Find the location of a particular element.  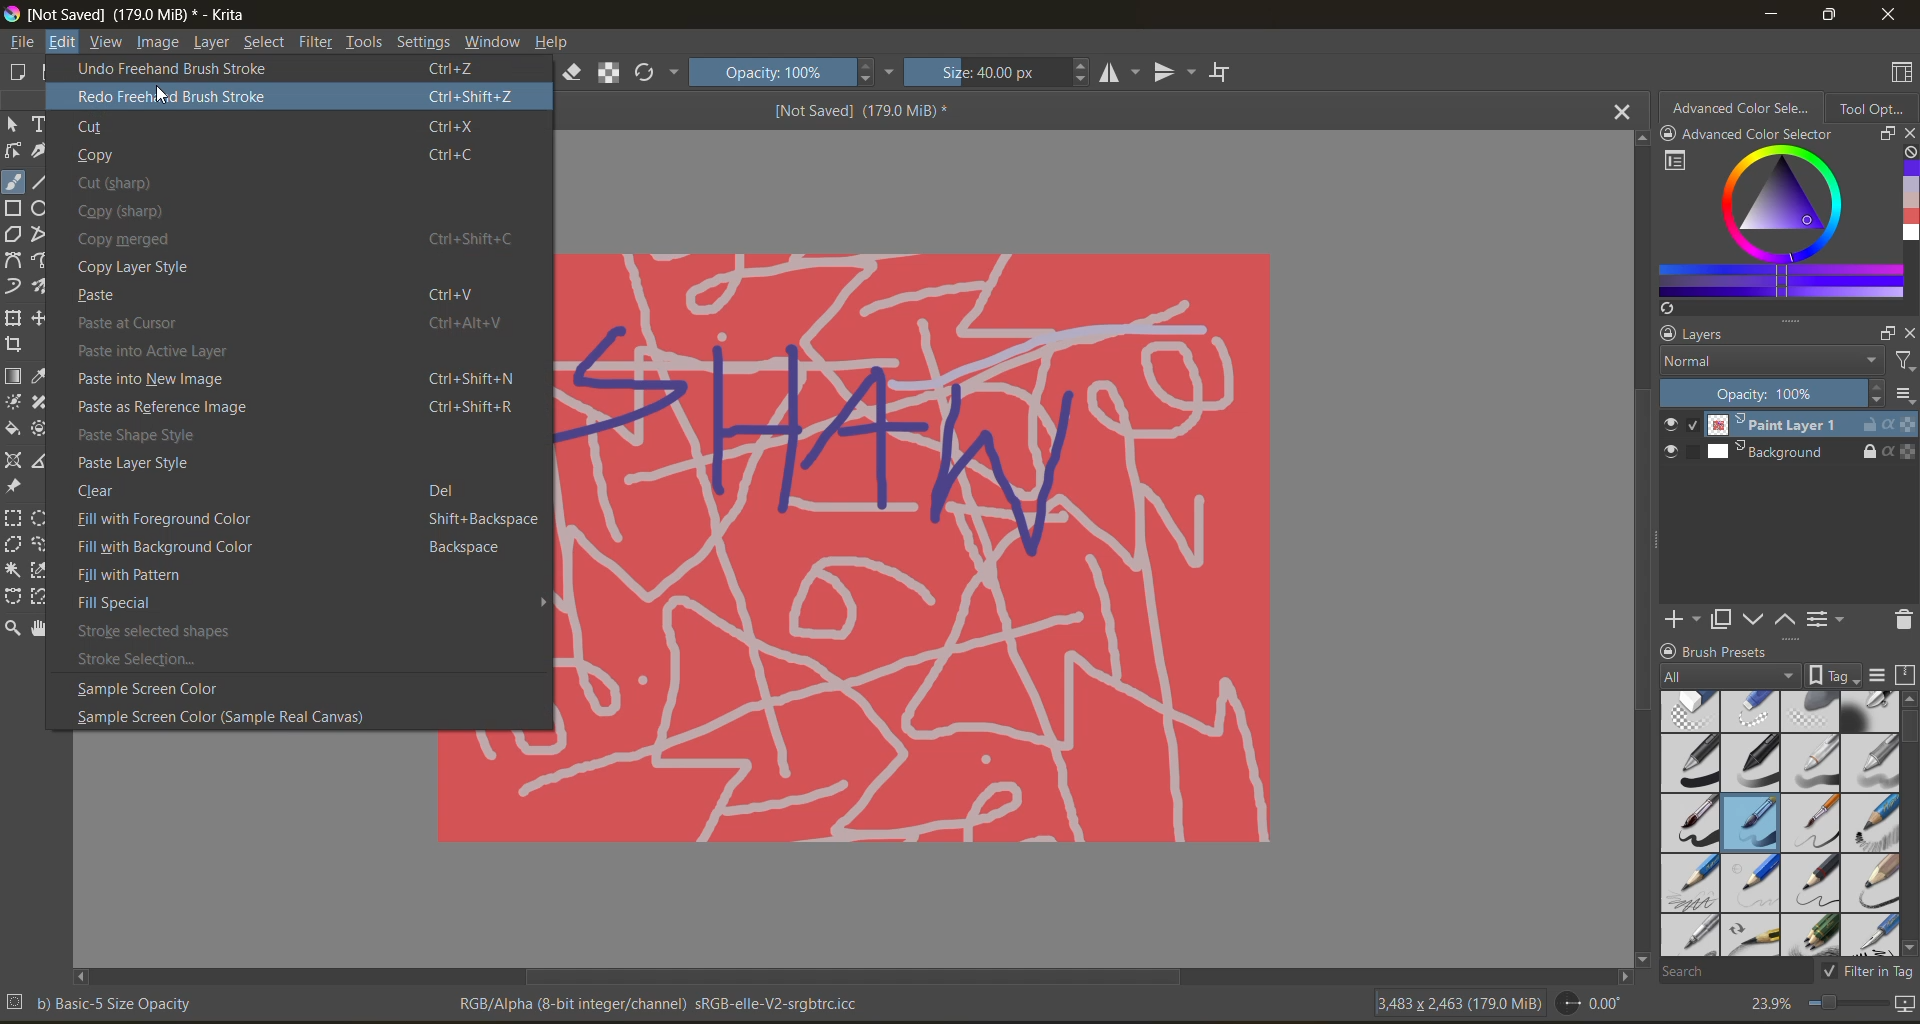

help is located at coordinates (555, 42).